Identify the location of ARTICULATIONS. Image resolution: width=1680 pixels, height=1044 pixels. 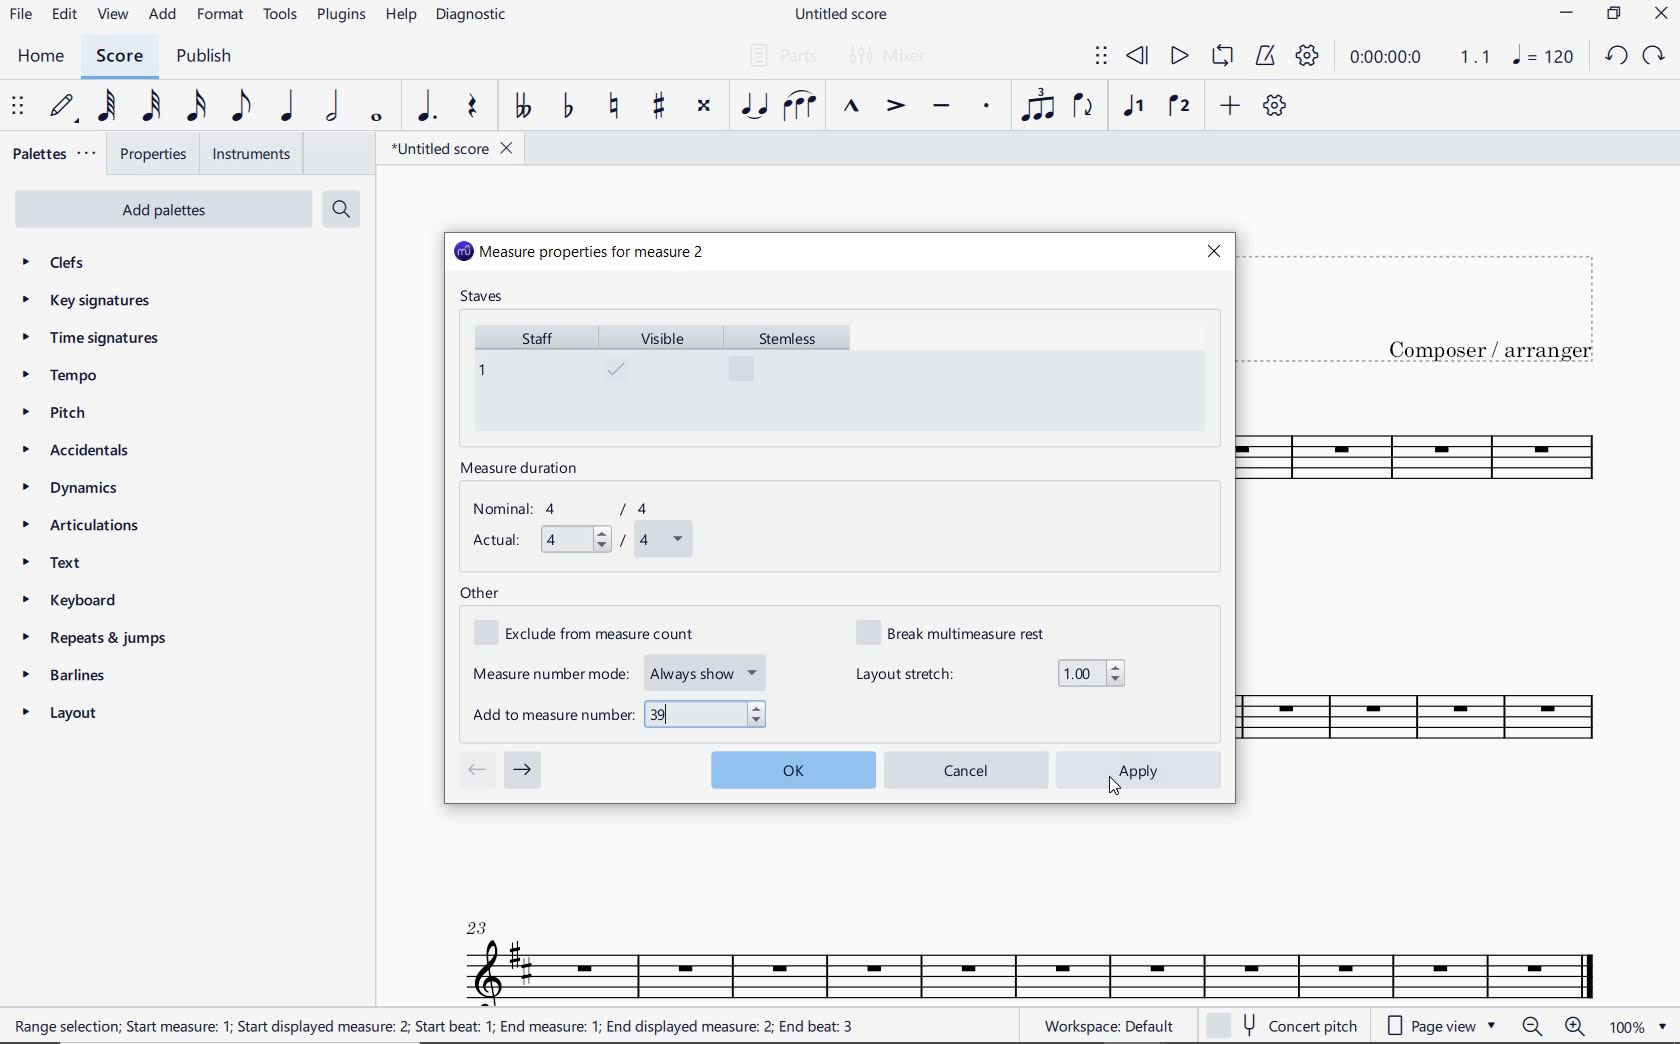
(82, 527).